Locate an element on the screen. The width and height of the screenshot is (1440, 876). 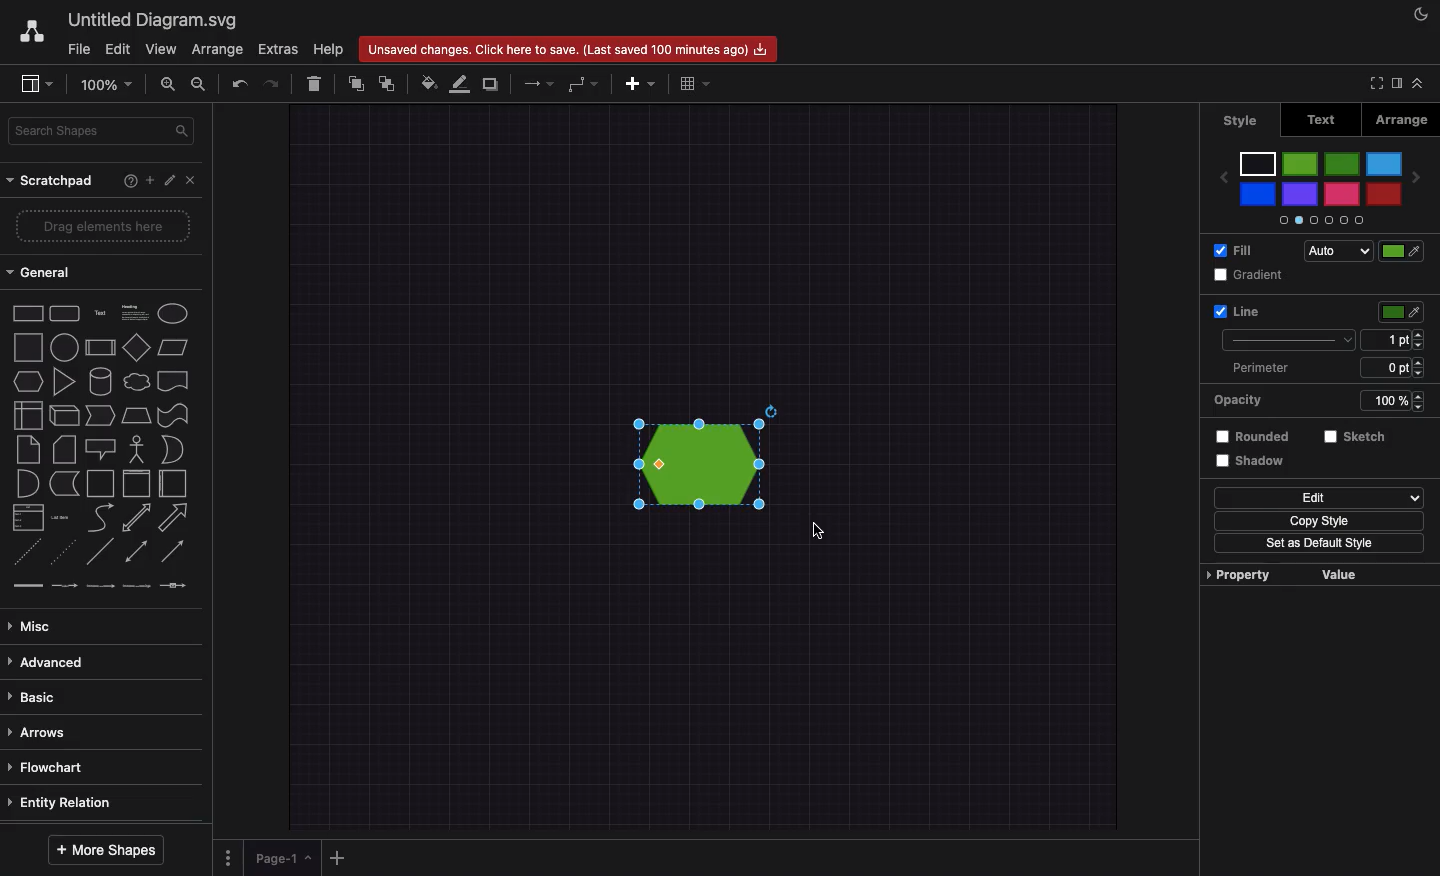
Unsaved changes. Click here to save. is located at coordinates (569, 48).